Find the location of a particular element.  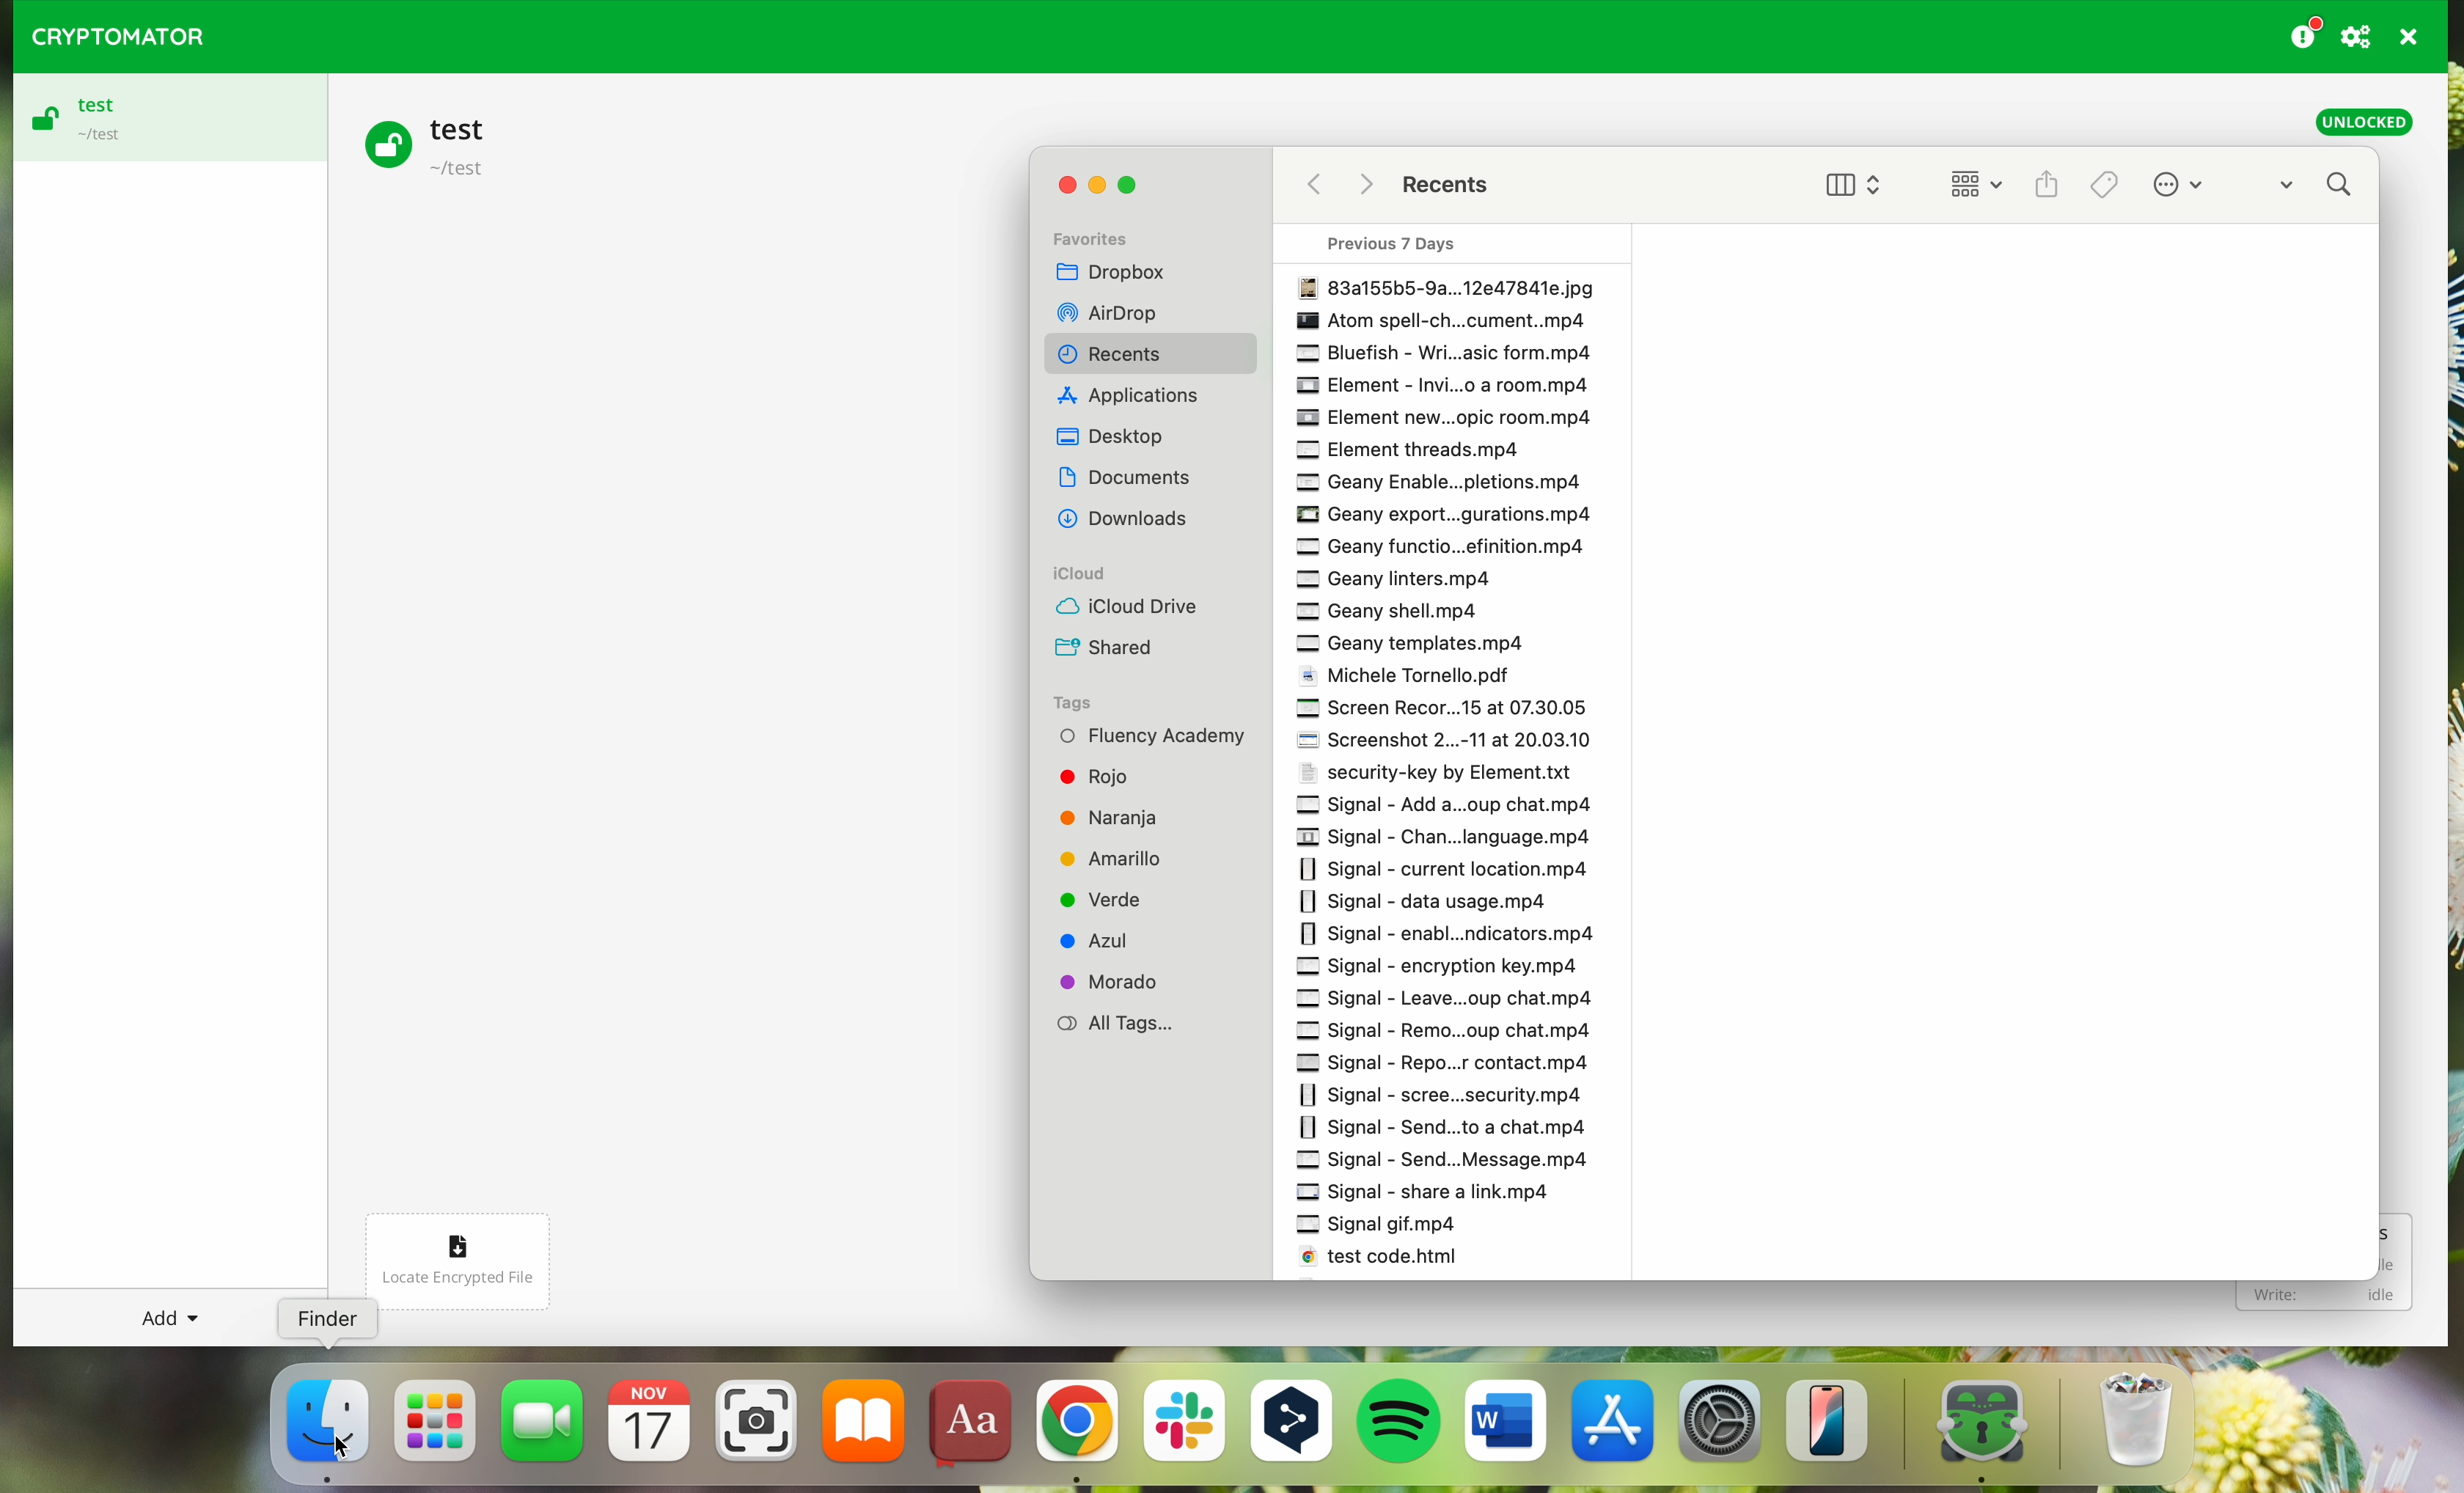

maximize is located at coordinates (1134, 184).